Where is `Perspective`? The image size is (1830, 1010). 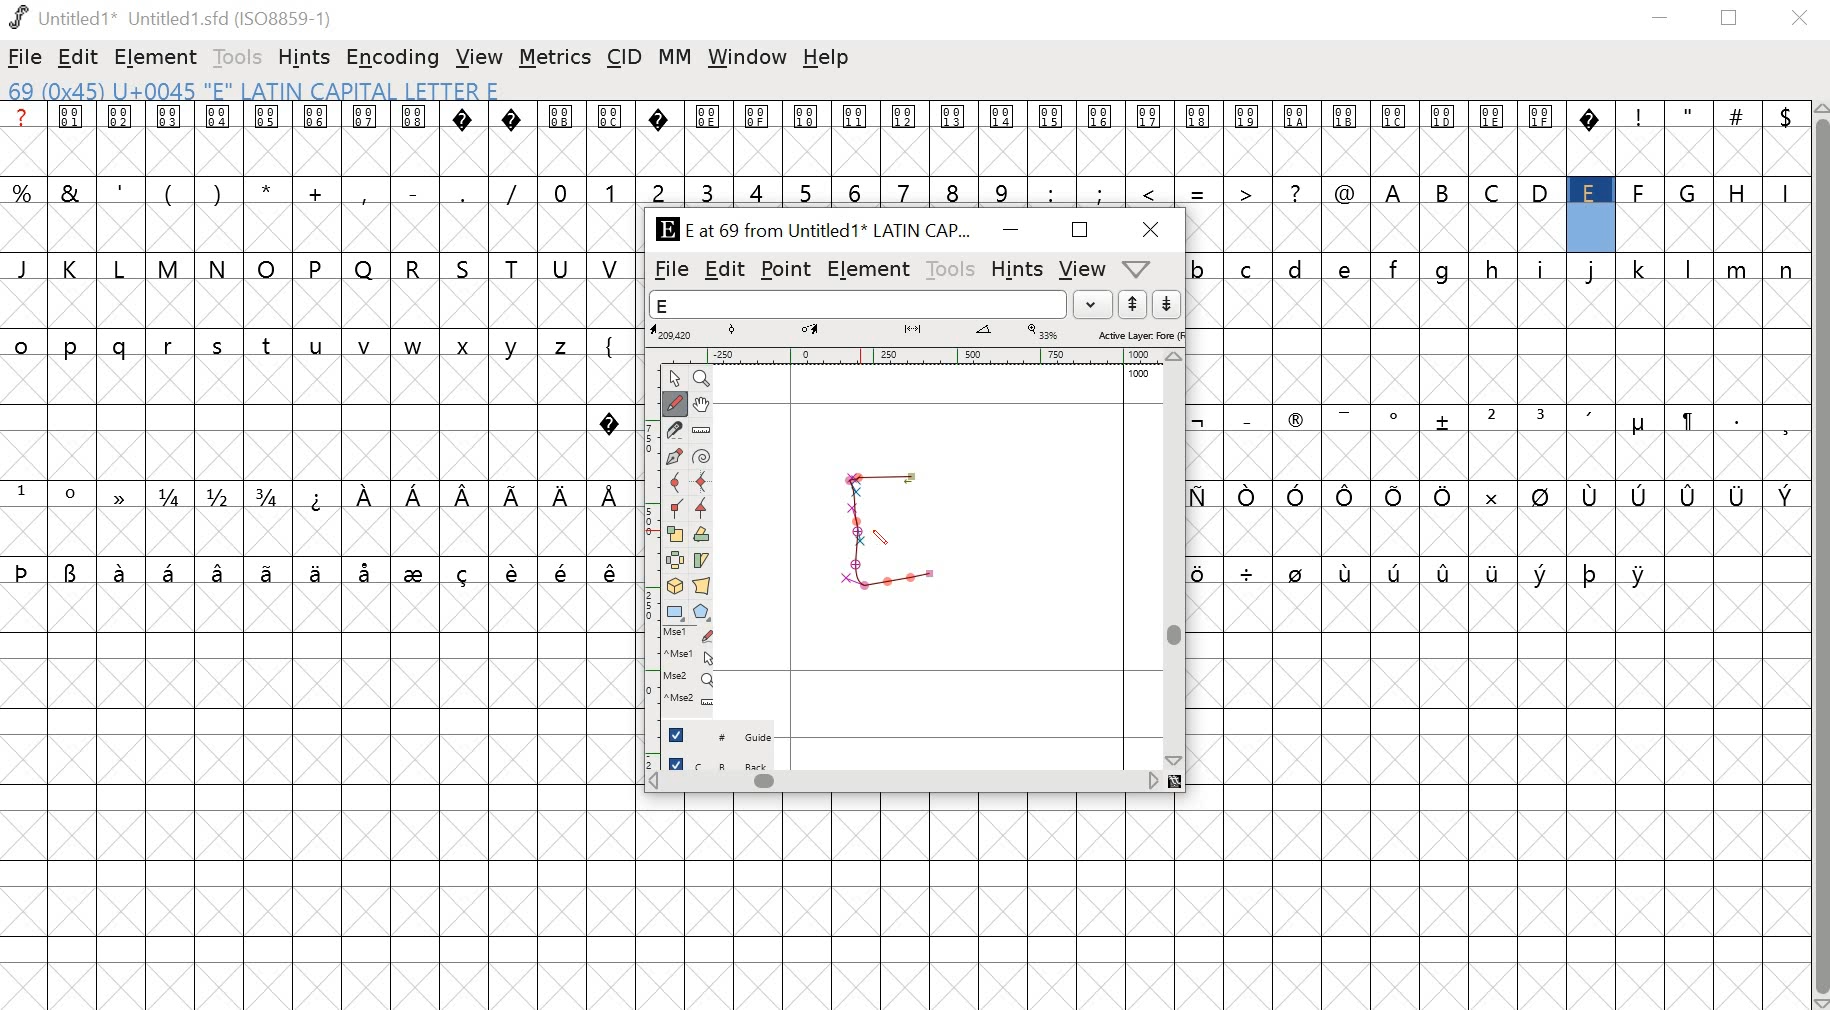 Perspective is located at coordinates (704, 588).